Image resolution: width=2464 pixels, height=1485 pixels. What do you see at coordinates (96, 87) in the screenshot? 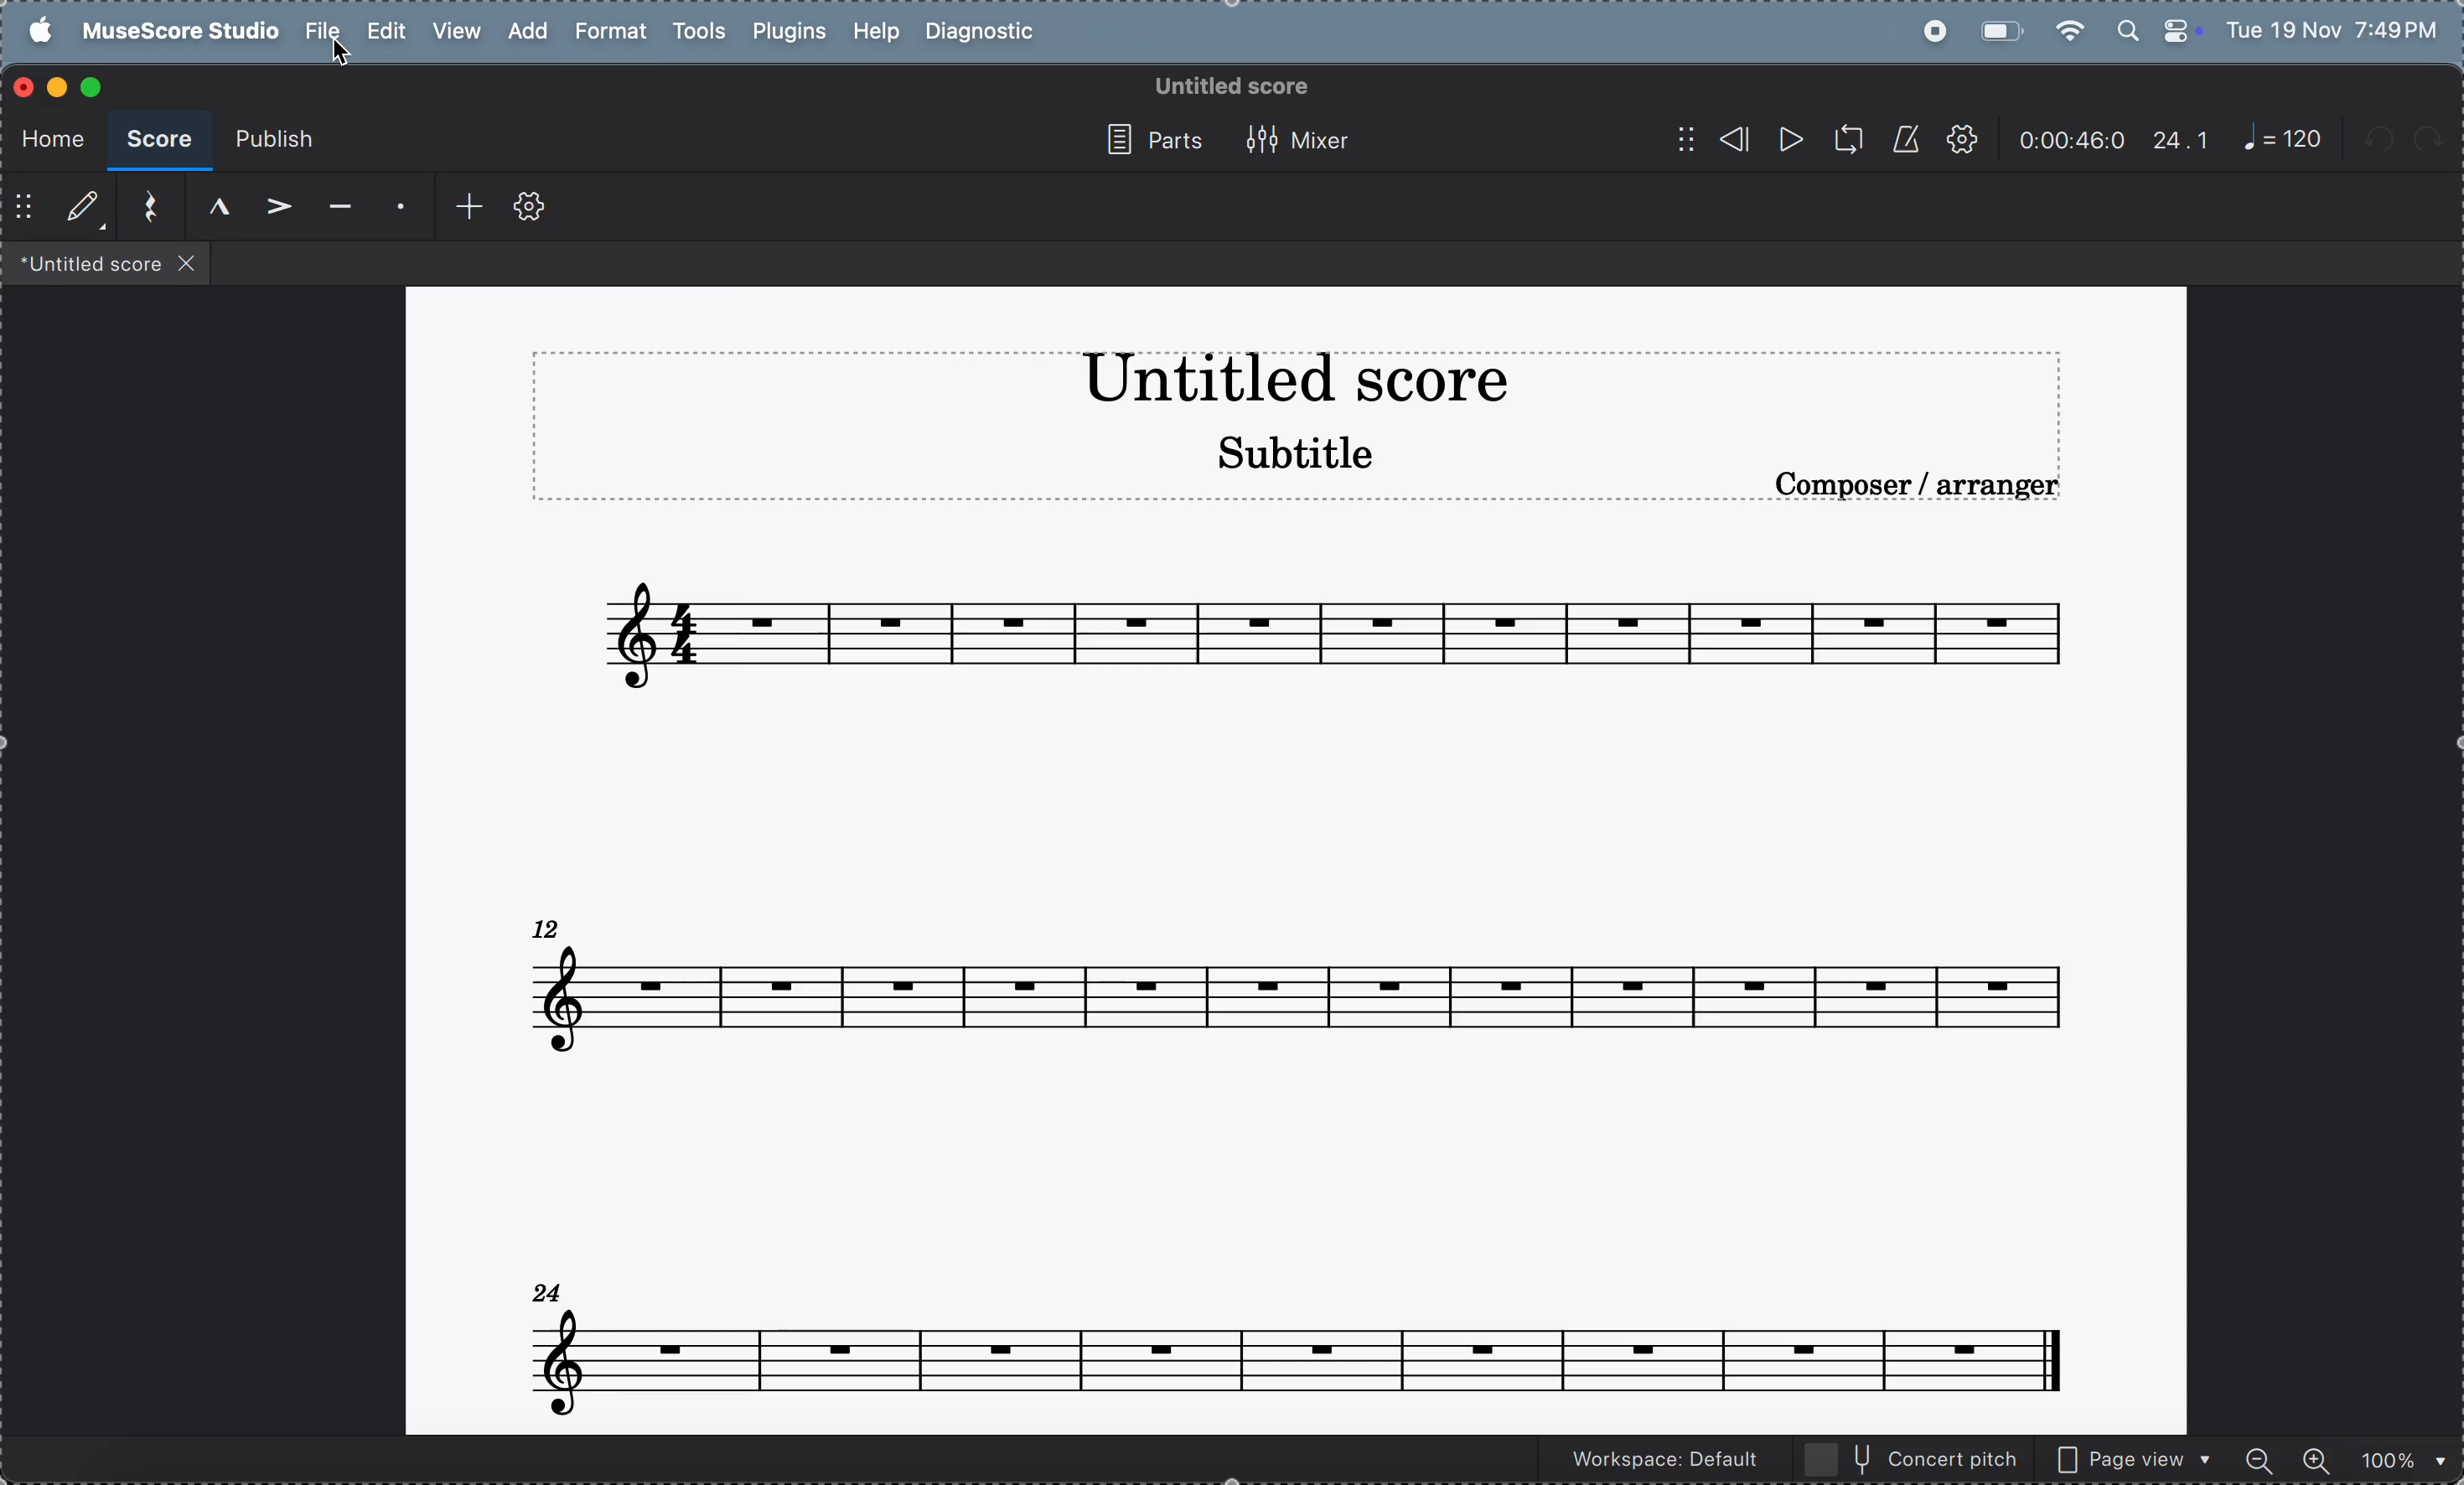
I see `maximize` at bounding box center [96, 87].